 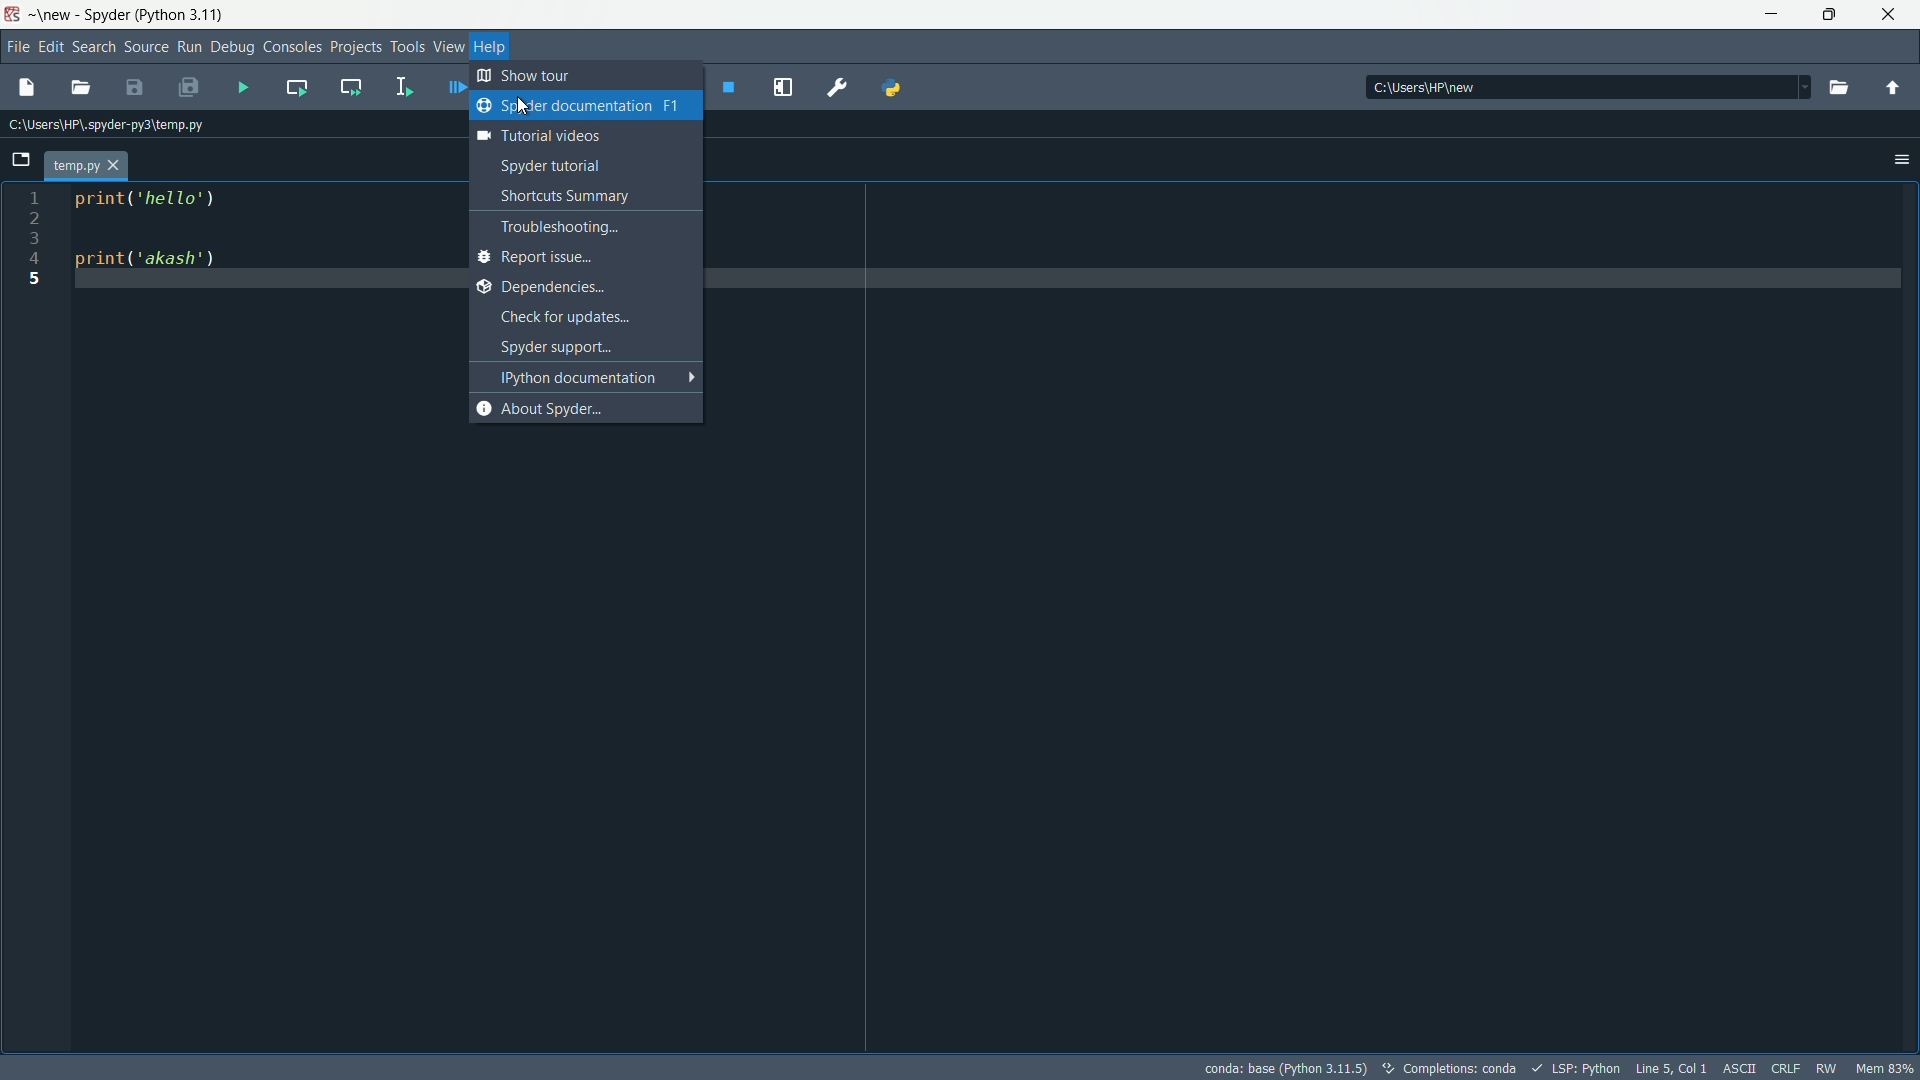 I want to click on temp.py, so click(x=76, y=167).